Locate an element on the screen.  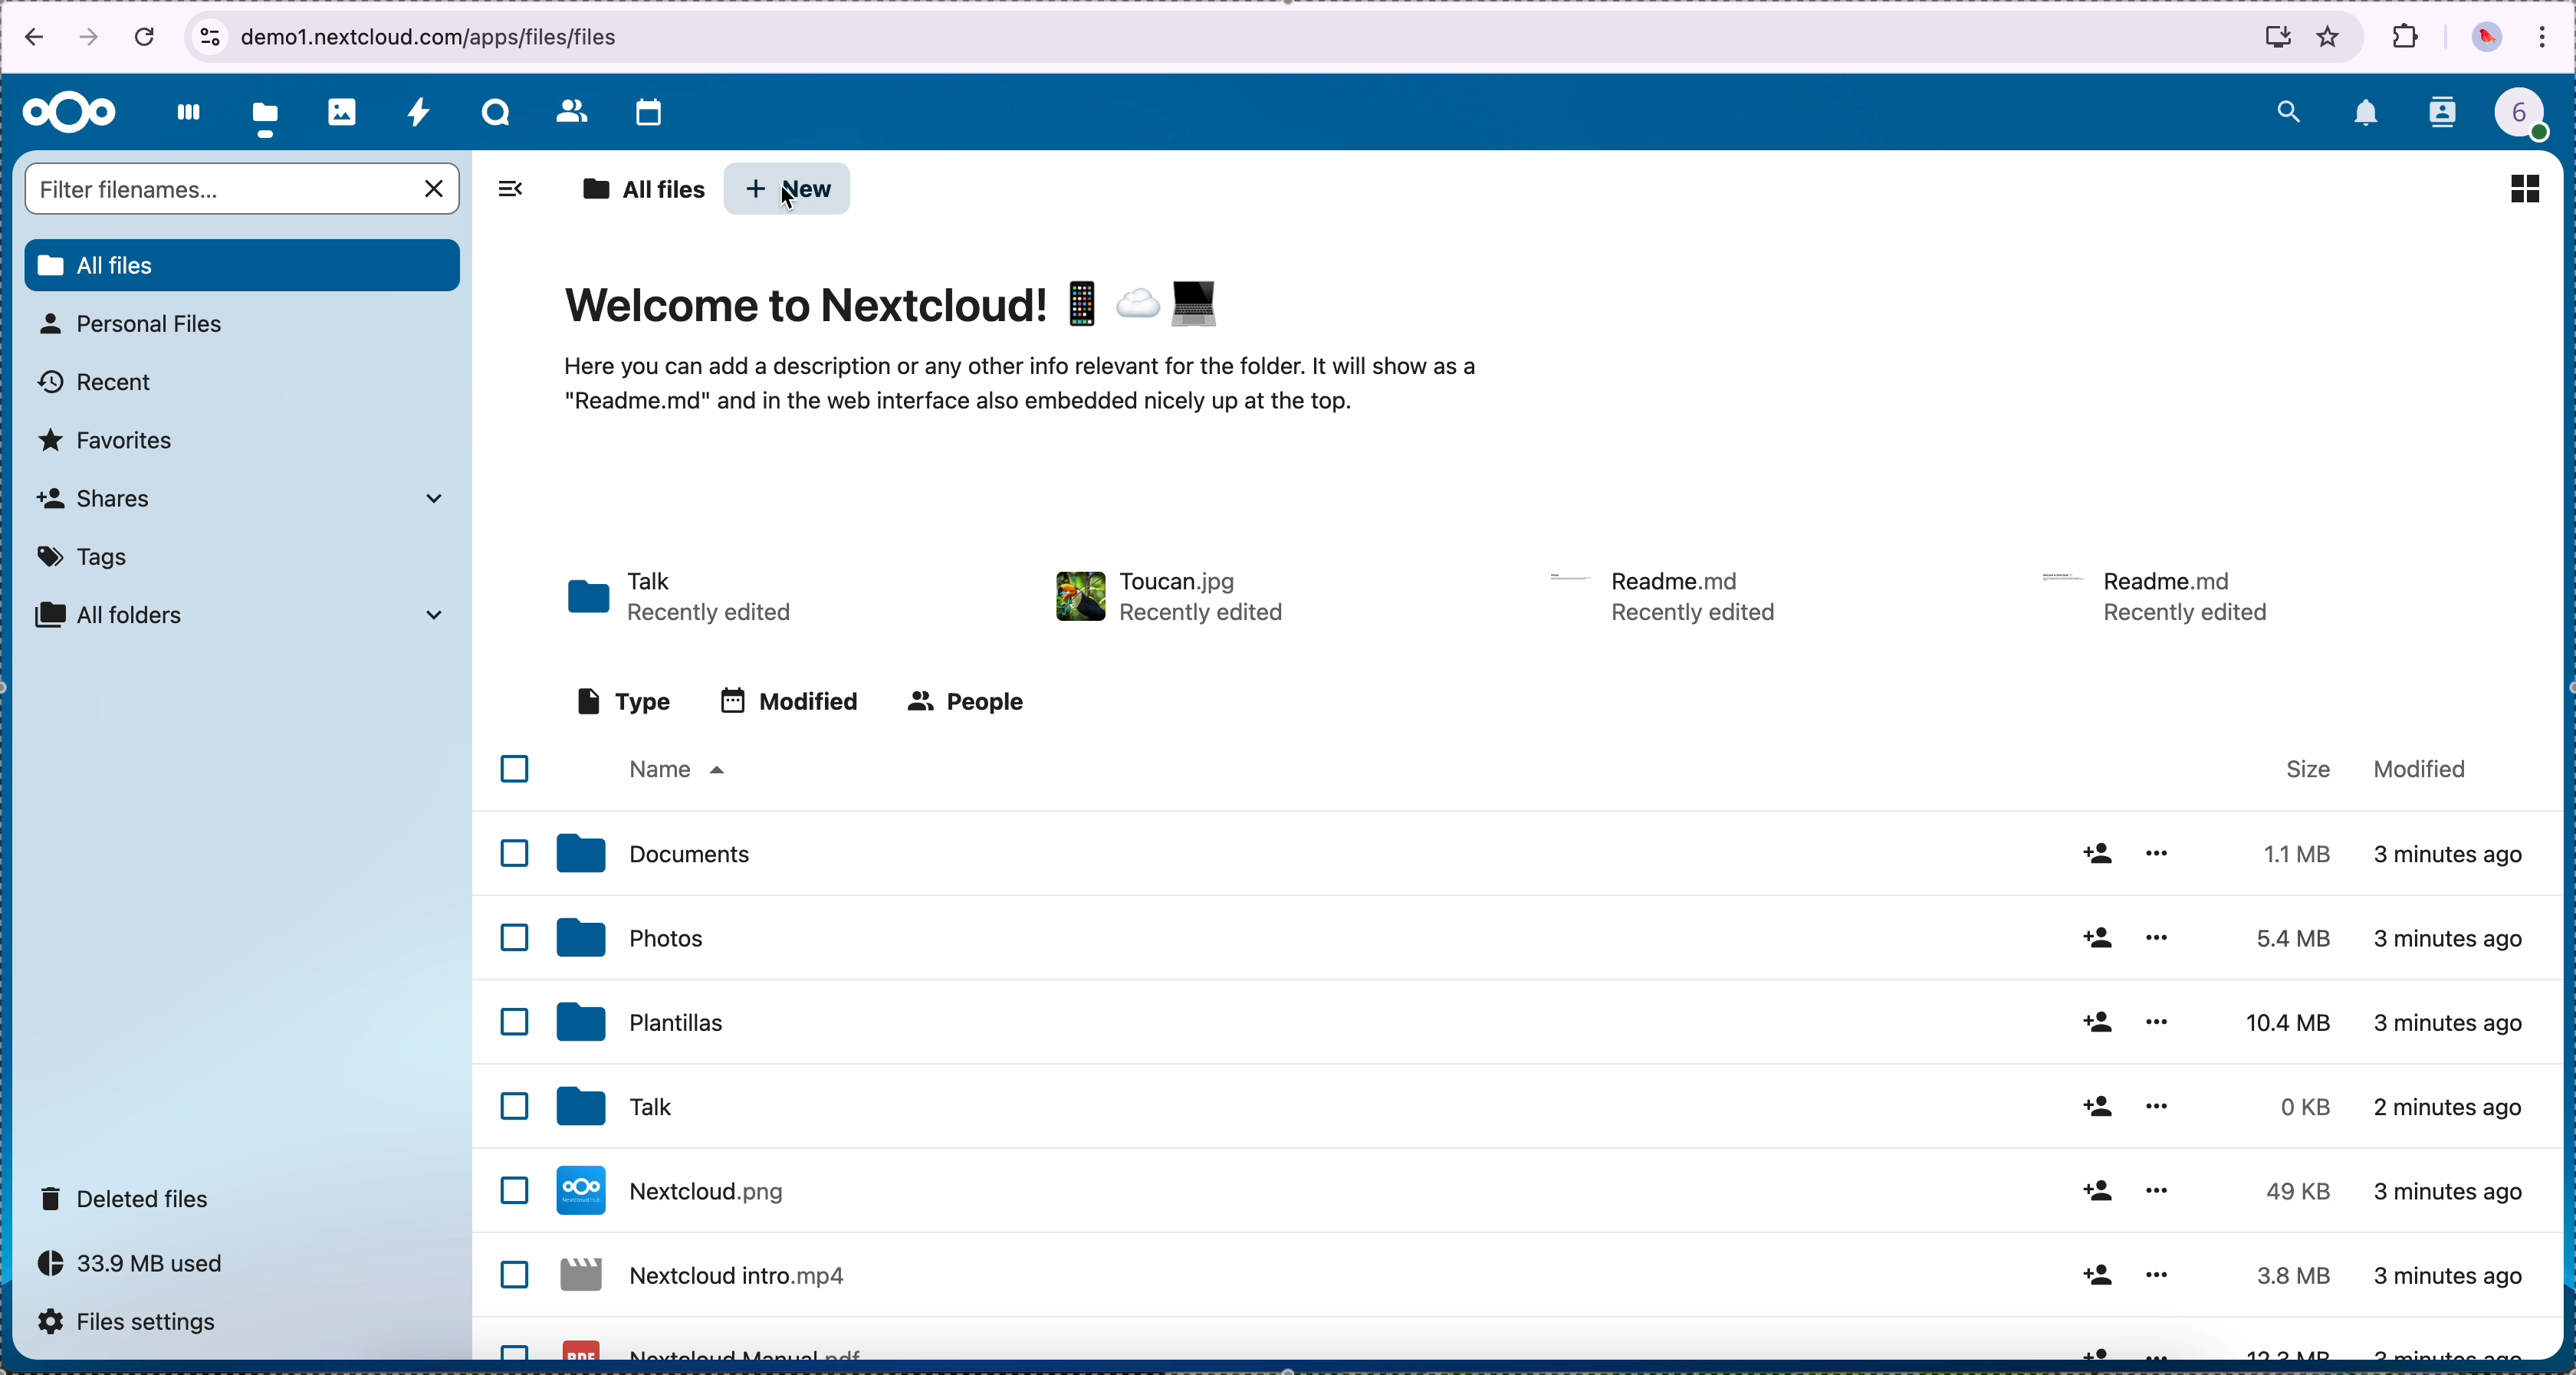
search is located at coordinates (2288, 108).